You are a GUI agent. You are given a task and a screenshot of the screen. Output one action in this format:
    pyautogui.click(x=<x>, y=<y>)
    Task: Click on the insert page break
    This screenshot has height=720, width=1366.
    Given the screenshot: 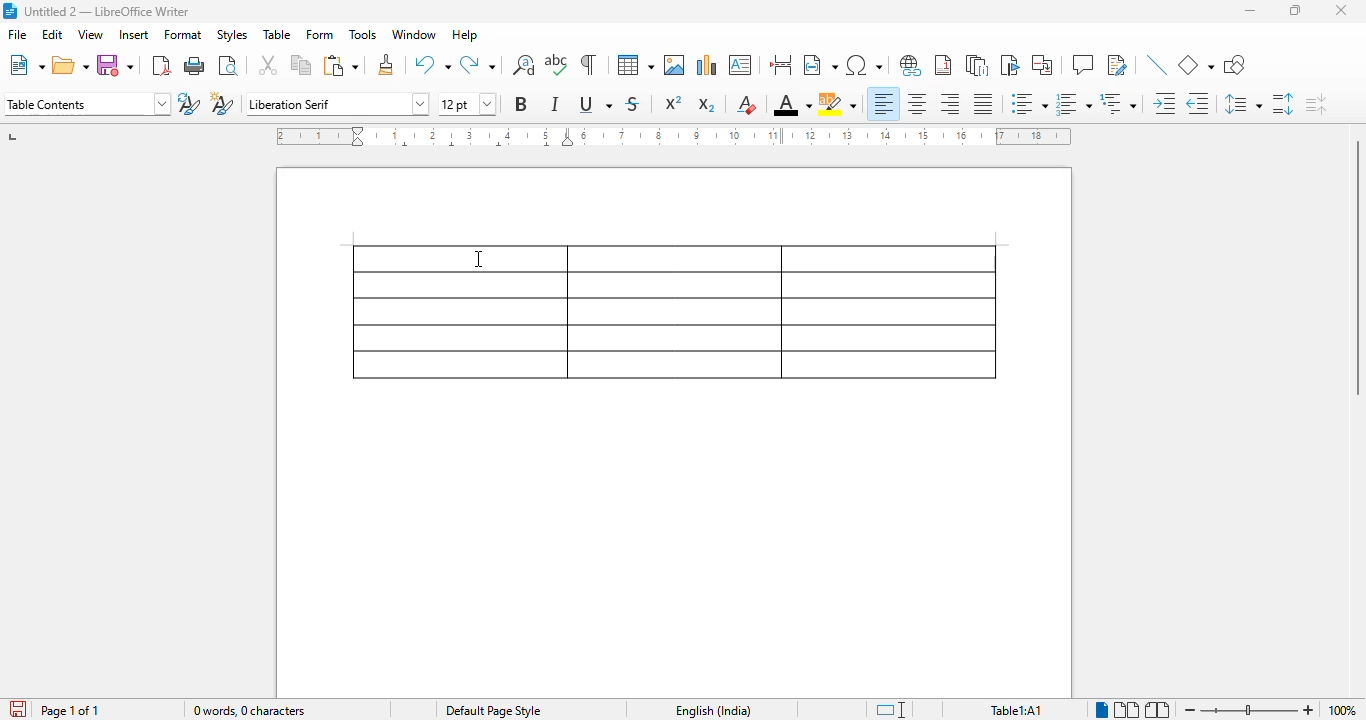 What is the action you would take?
    pyautogui.click(x=781, y=65)
    